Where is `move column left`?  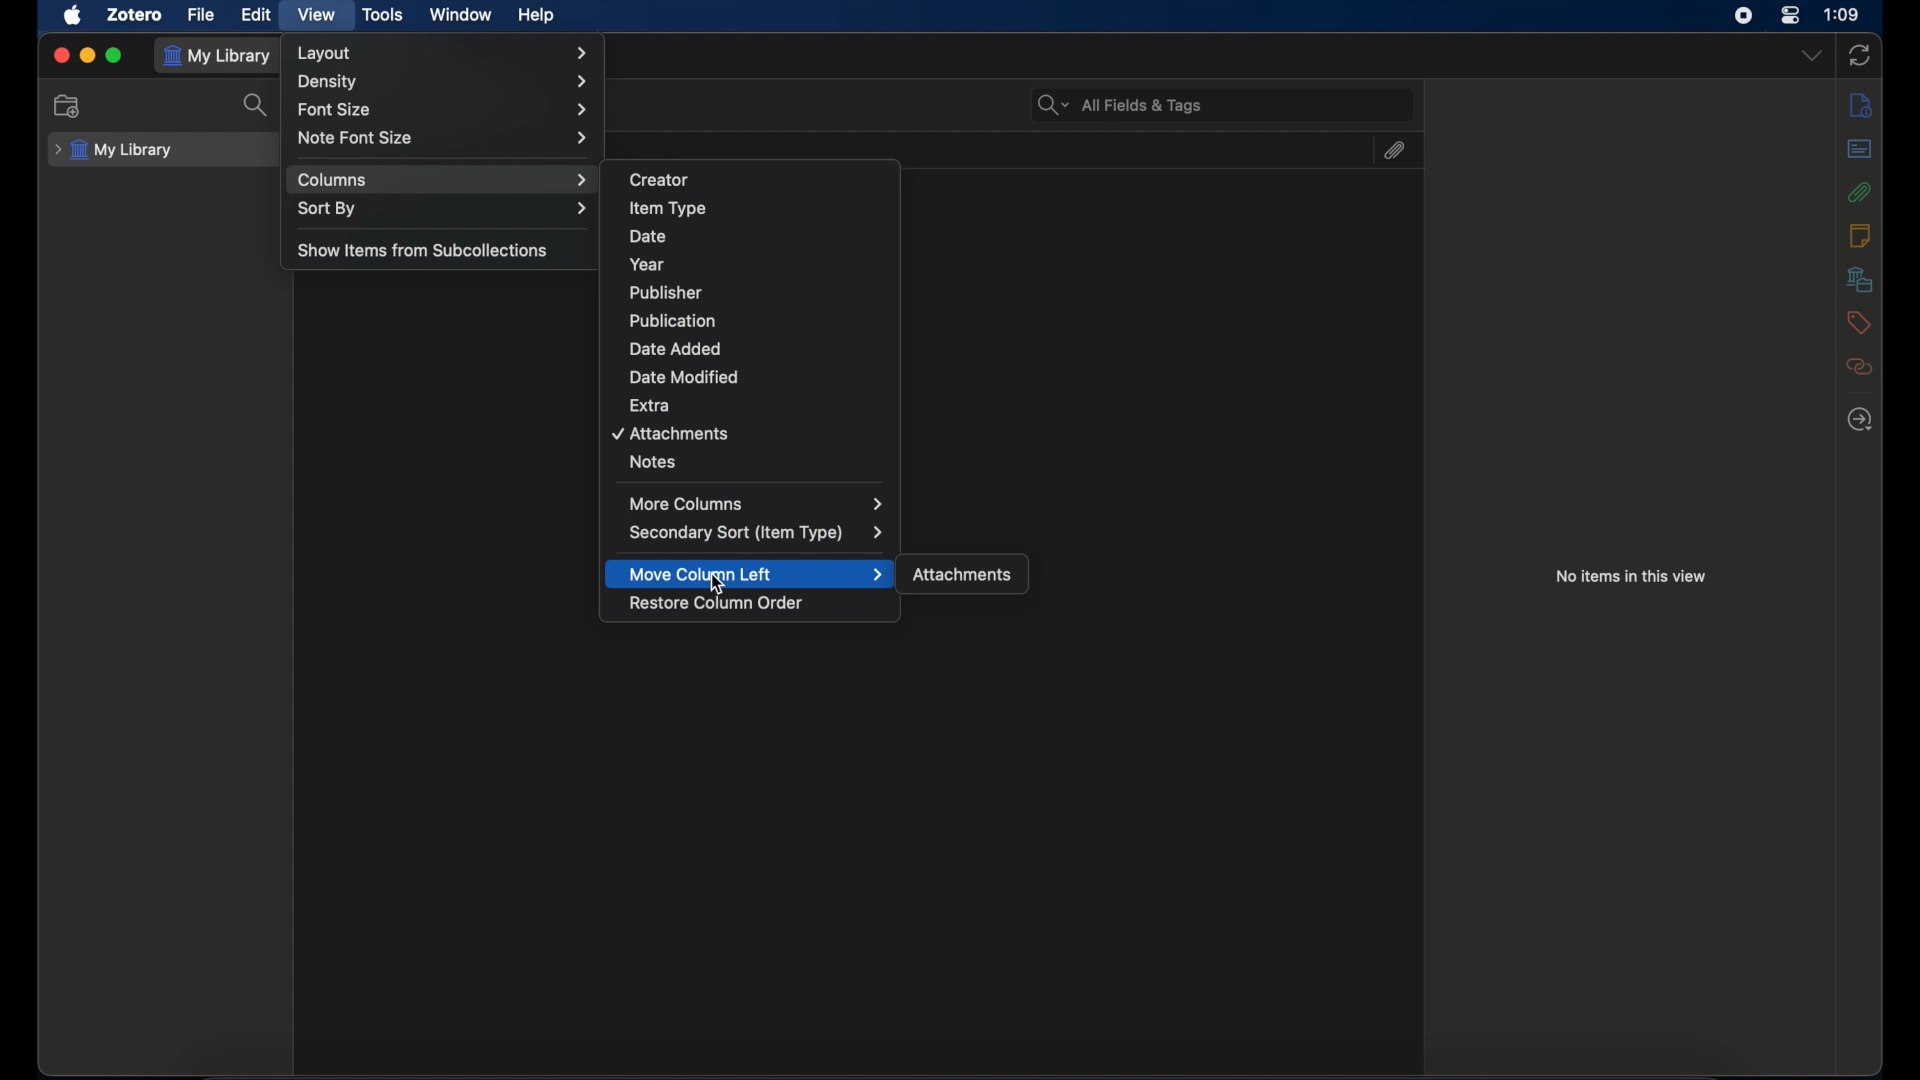
move column left is located at coordinates (756, 575).